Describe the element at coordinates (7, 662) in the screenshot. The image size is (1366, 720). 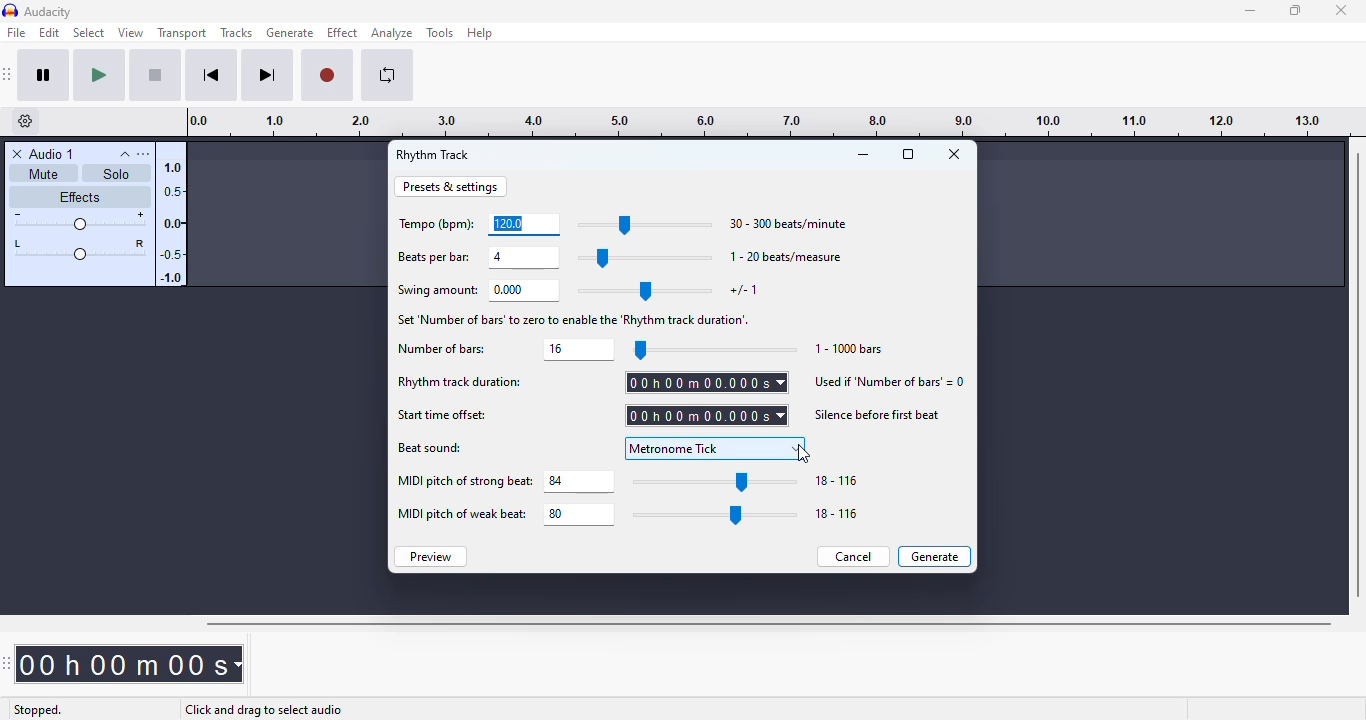
I see `audacity time toolbar` at that location.